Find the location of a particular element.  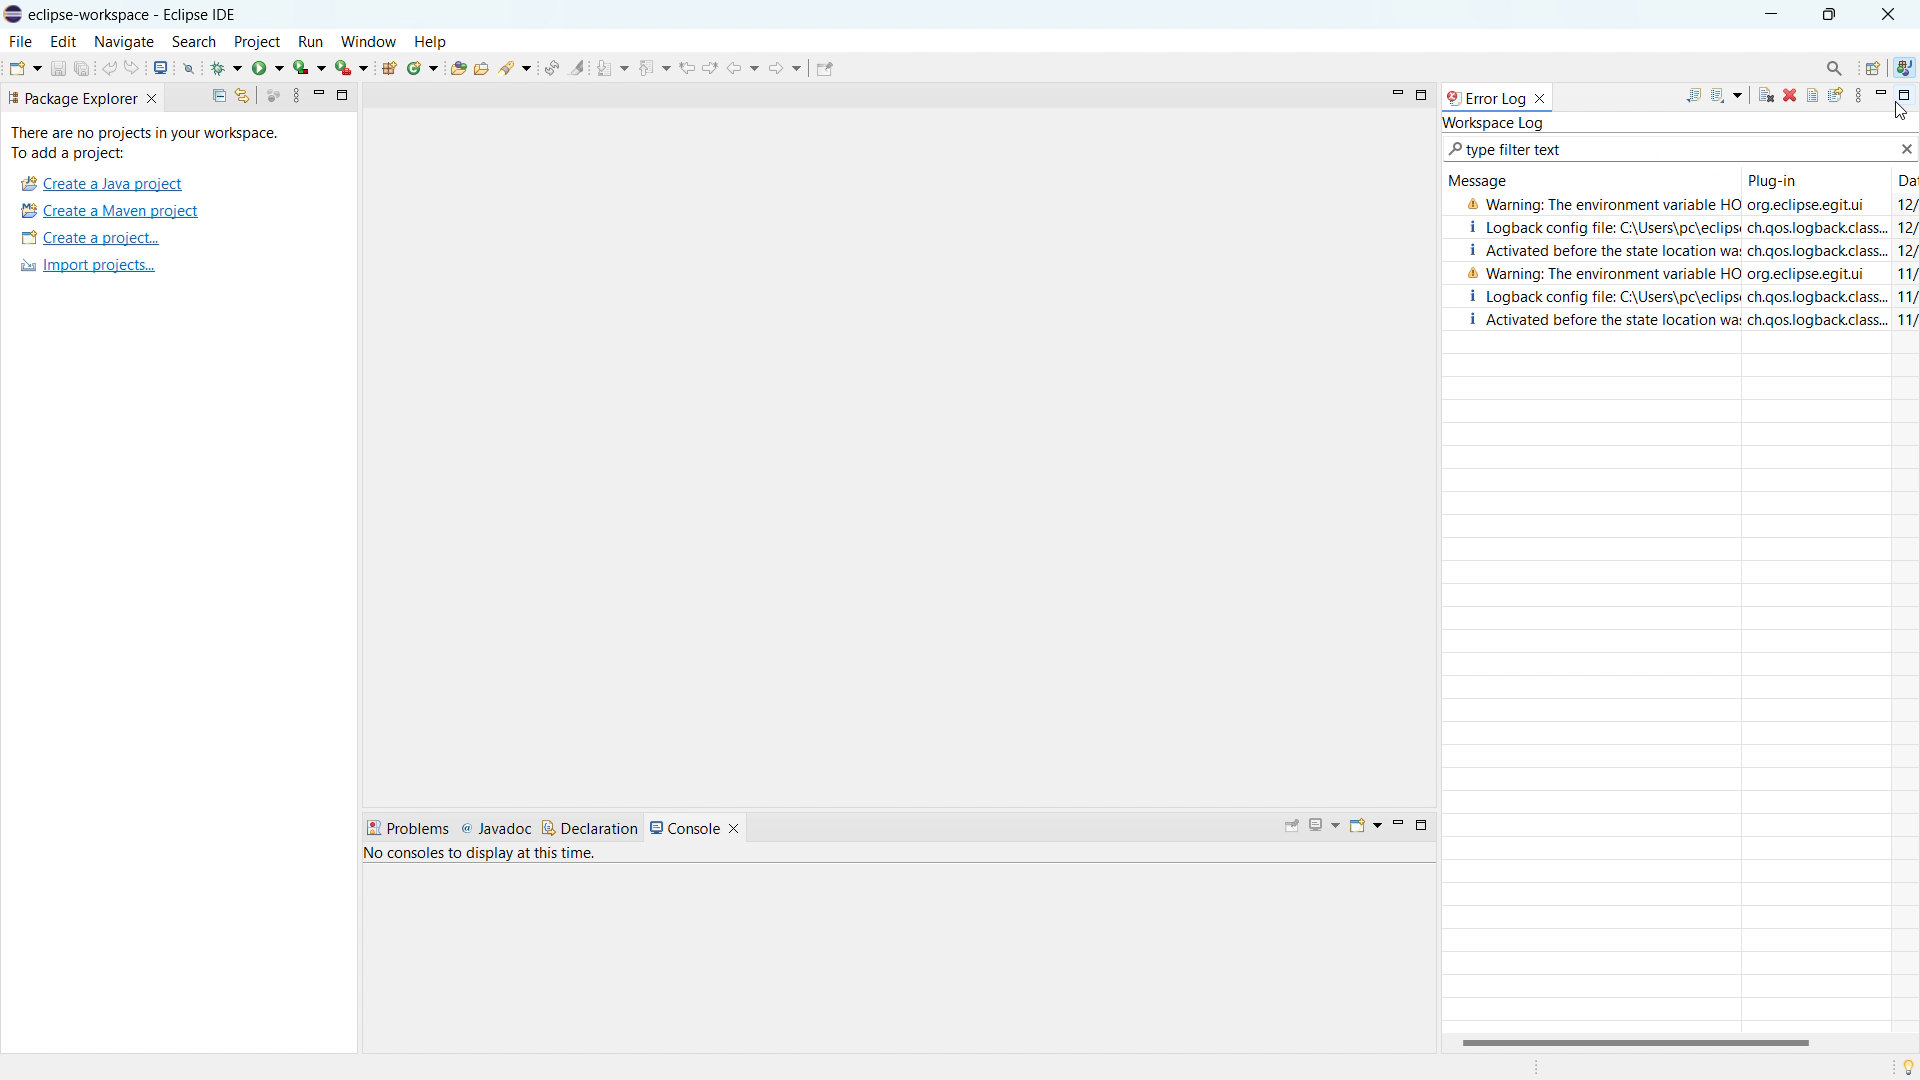

delere is located at coordinates (1906, 148).